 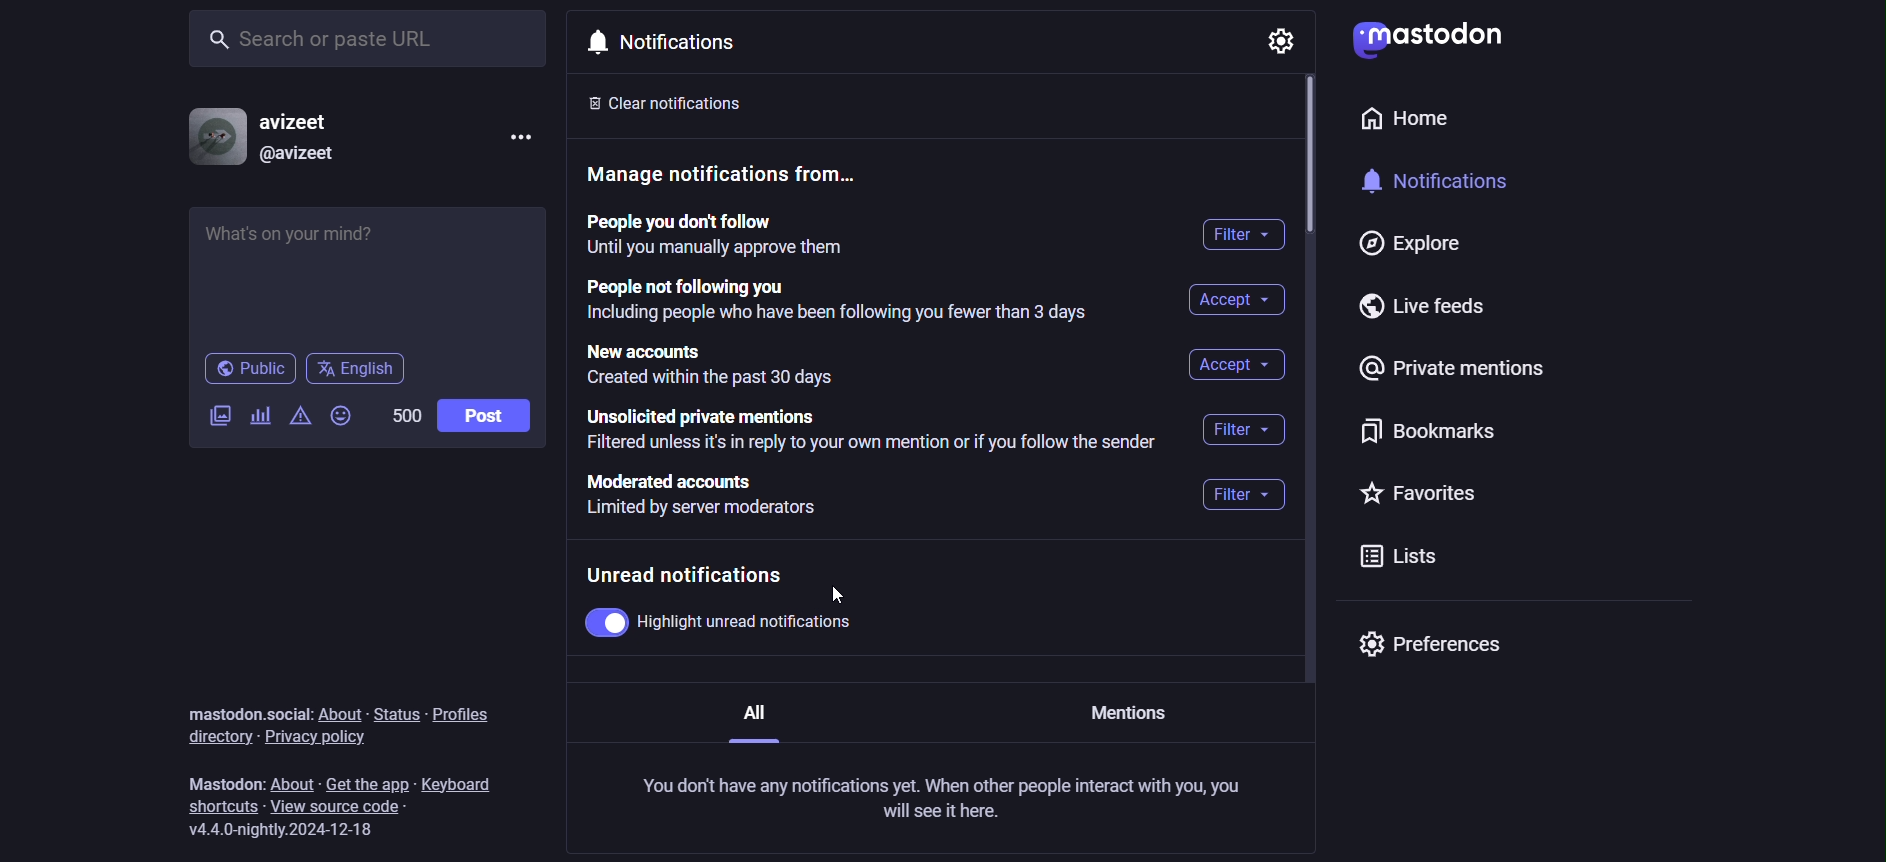 I want to click on preferences, so click(x=1433, y=643).